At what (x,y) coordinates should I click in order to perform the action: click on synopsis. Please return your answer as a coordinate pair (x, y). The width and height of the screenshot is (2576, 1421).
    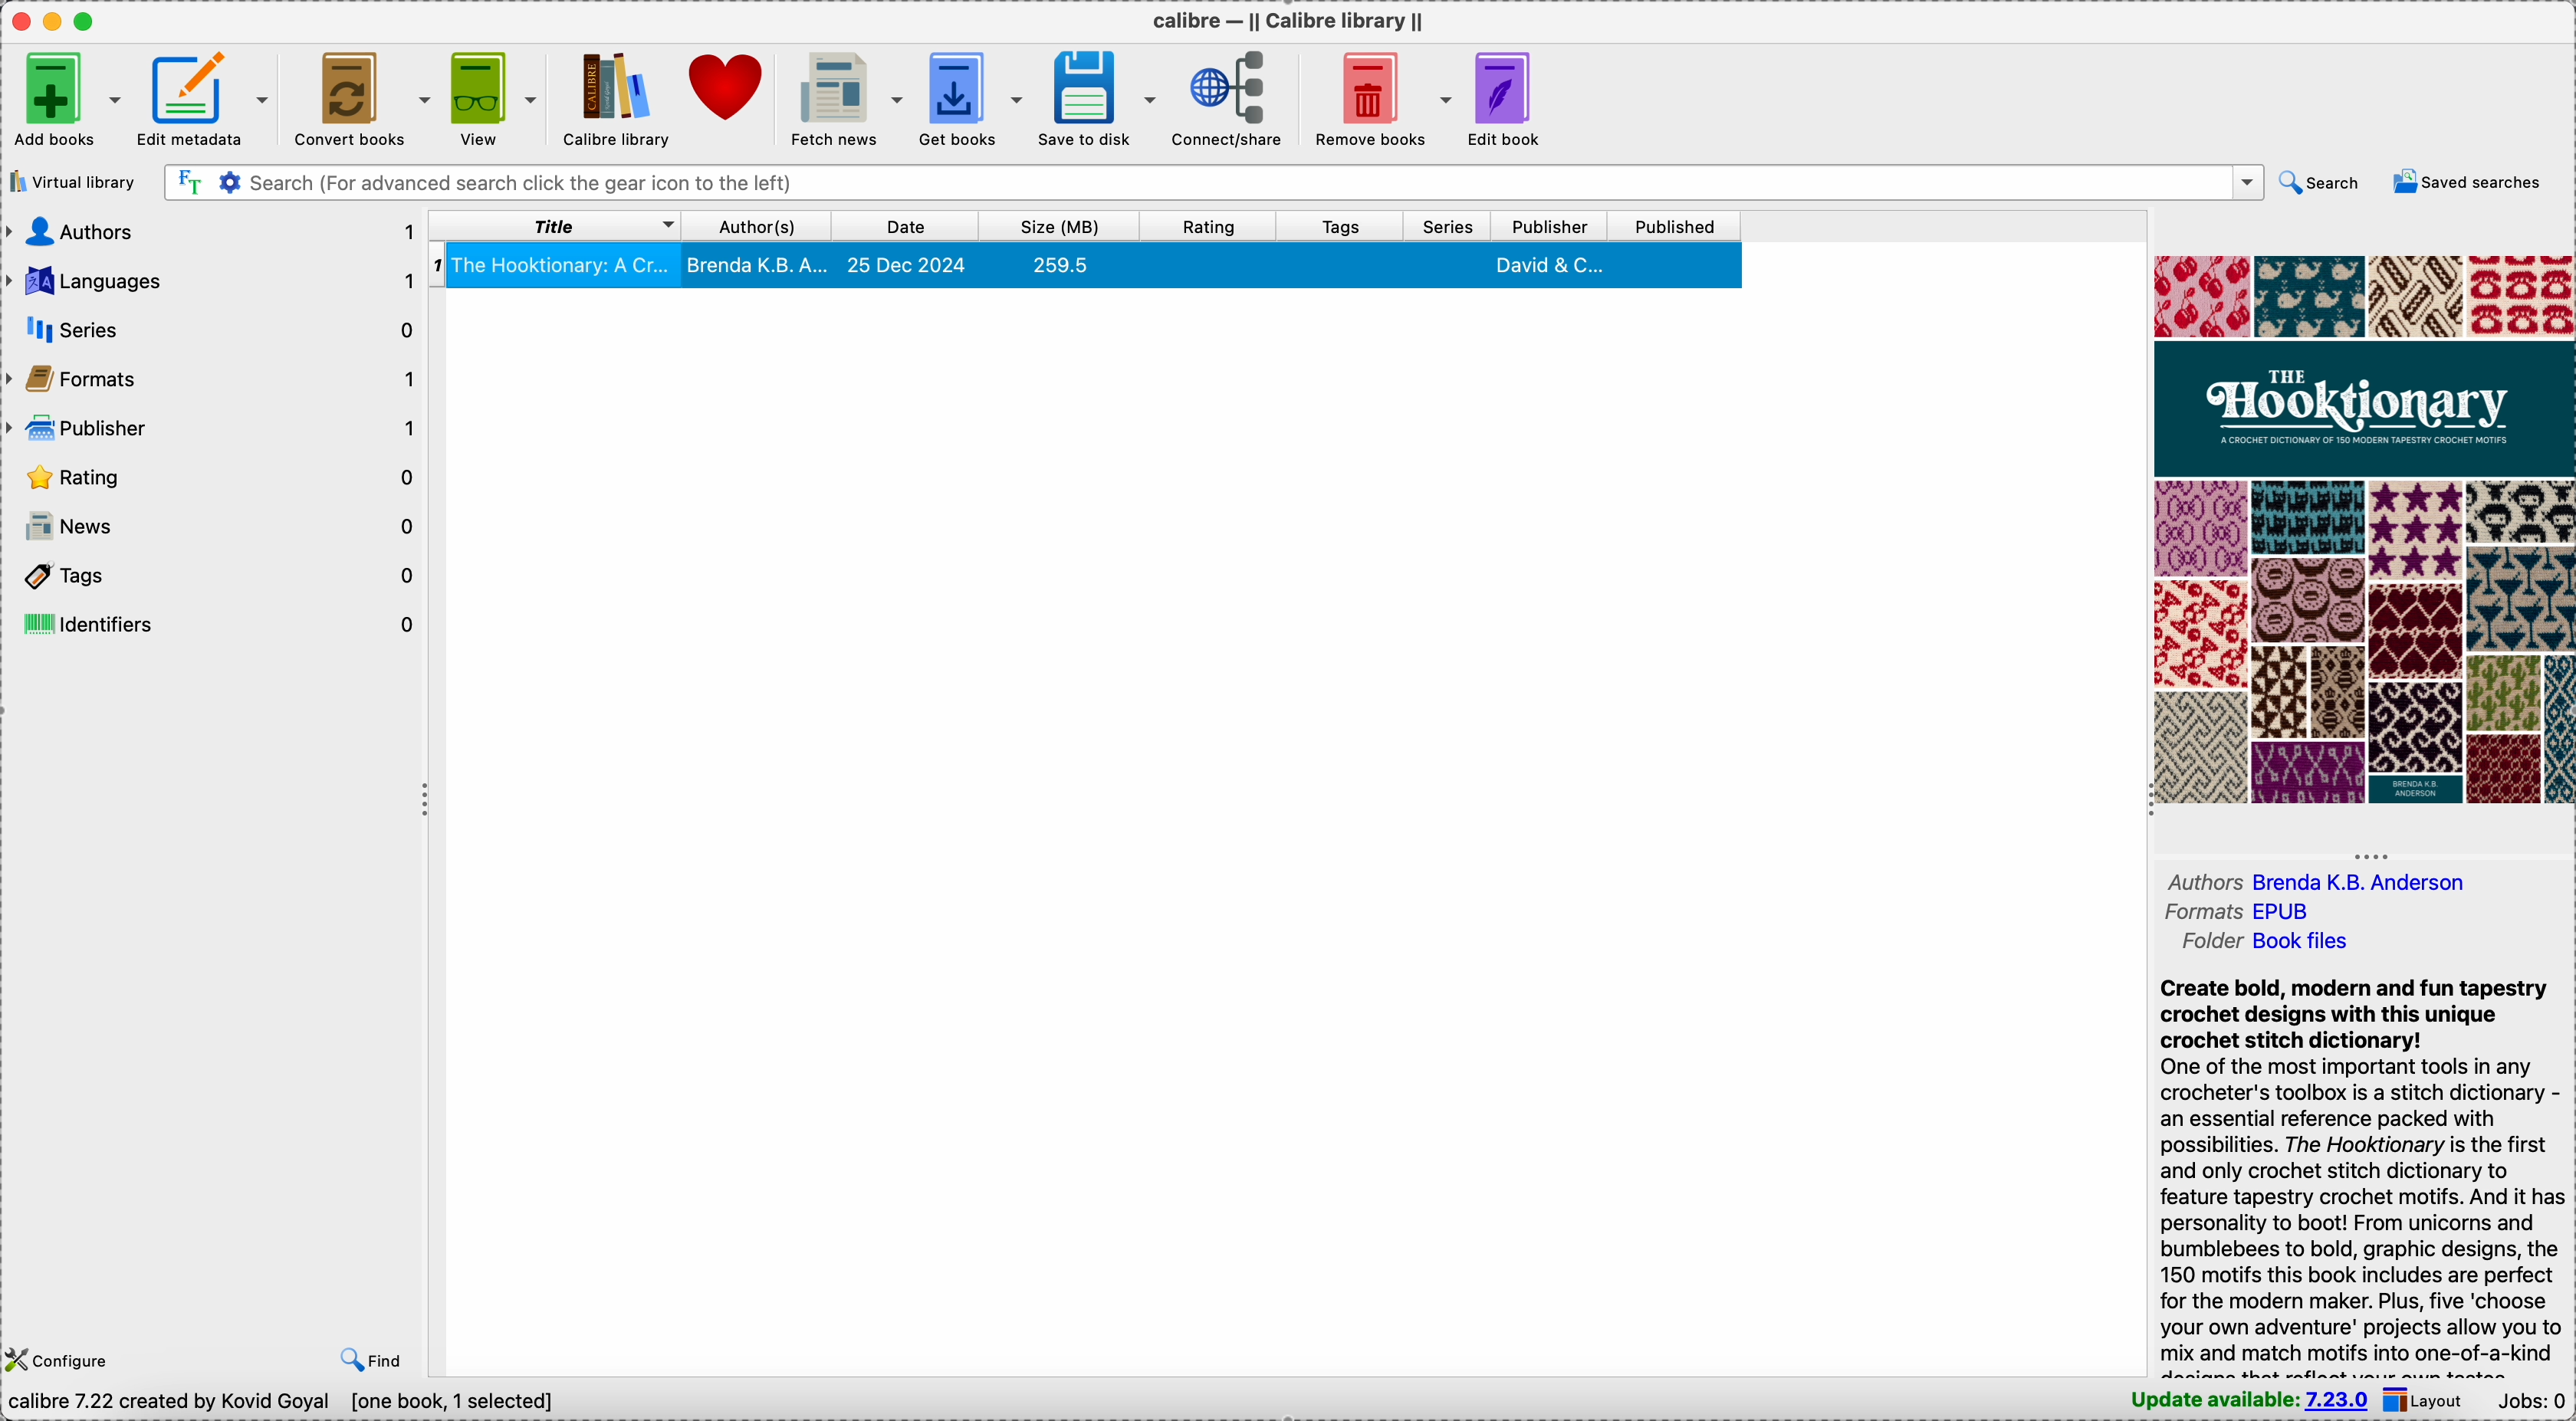
    Looking at the image, I should click on (2365, 1176).